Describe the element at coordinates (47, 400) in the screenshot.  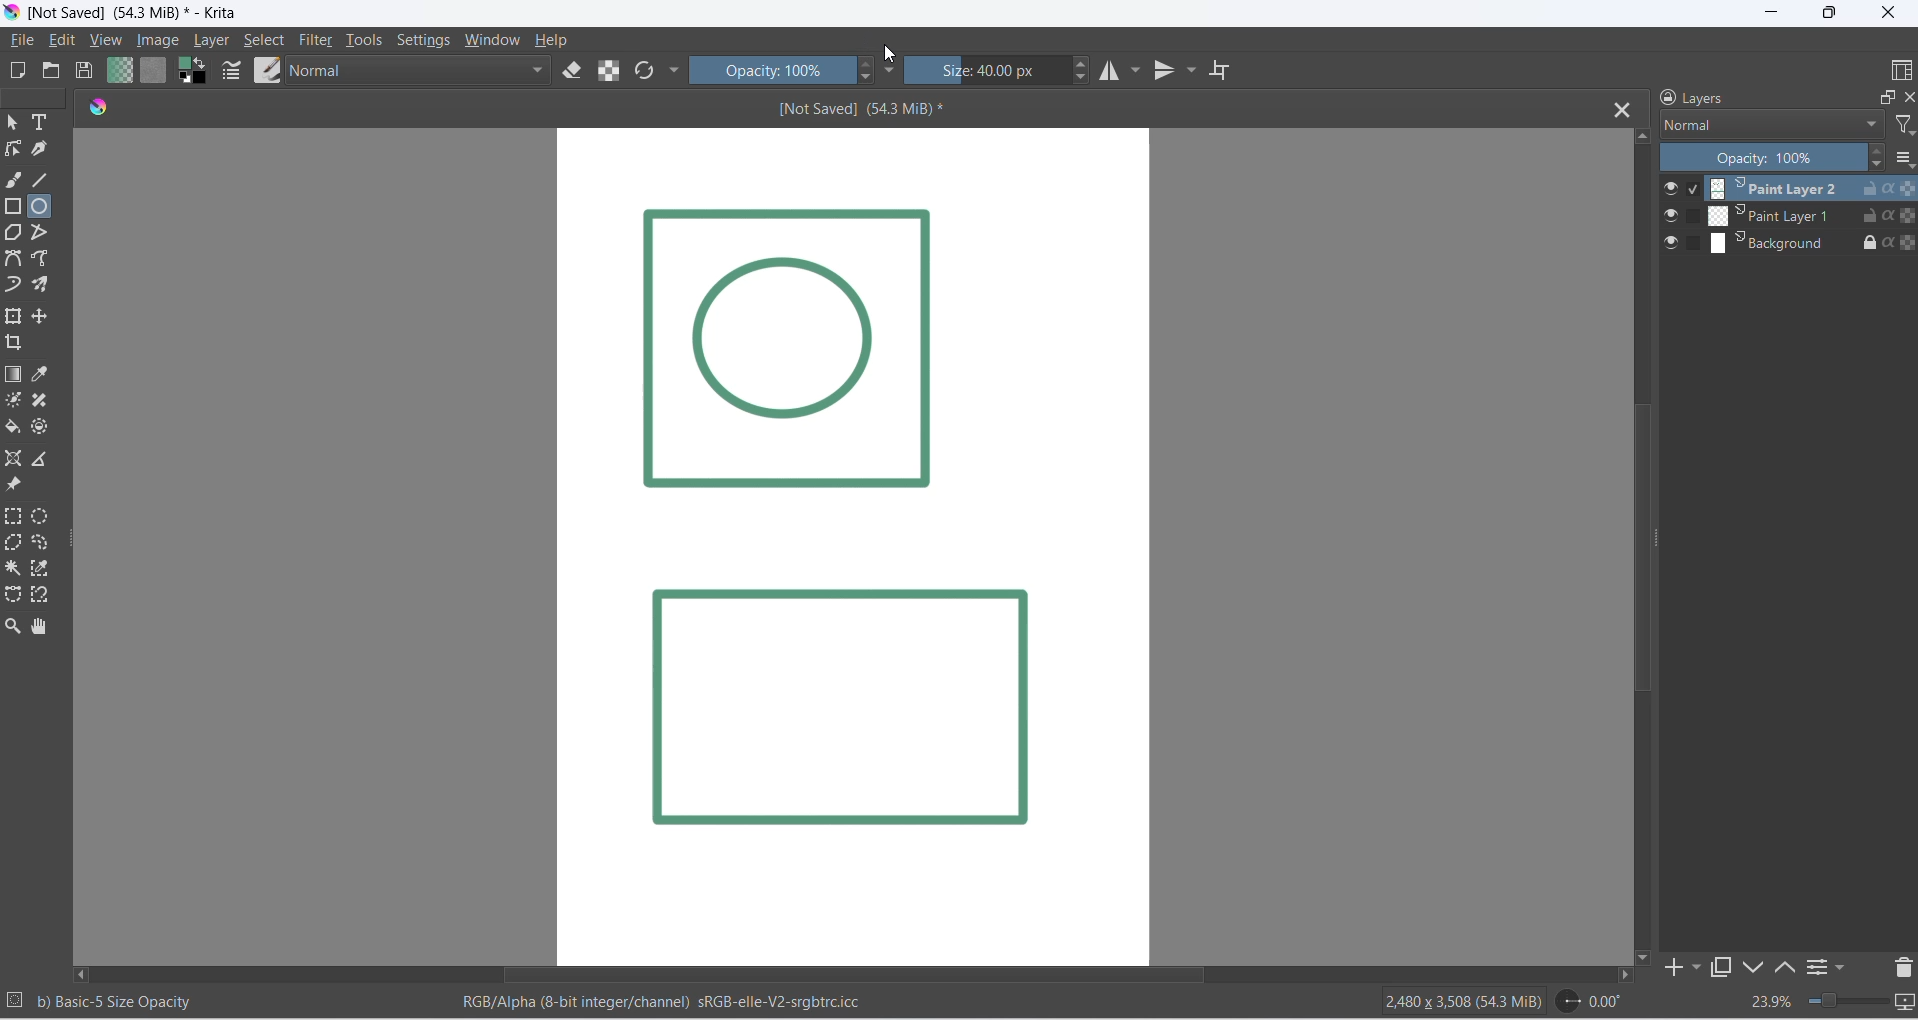
I see `patch tool` at that location.